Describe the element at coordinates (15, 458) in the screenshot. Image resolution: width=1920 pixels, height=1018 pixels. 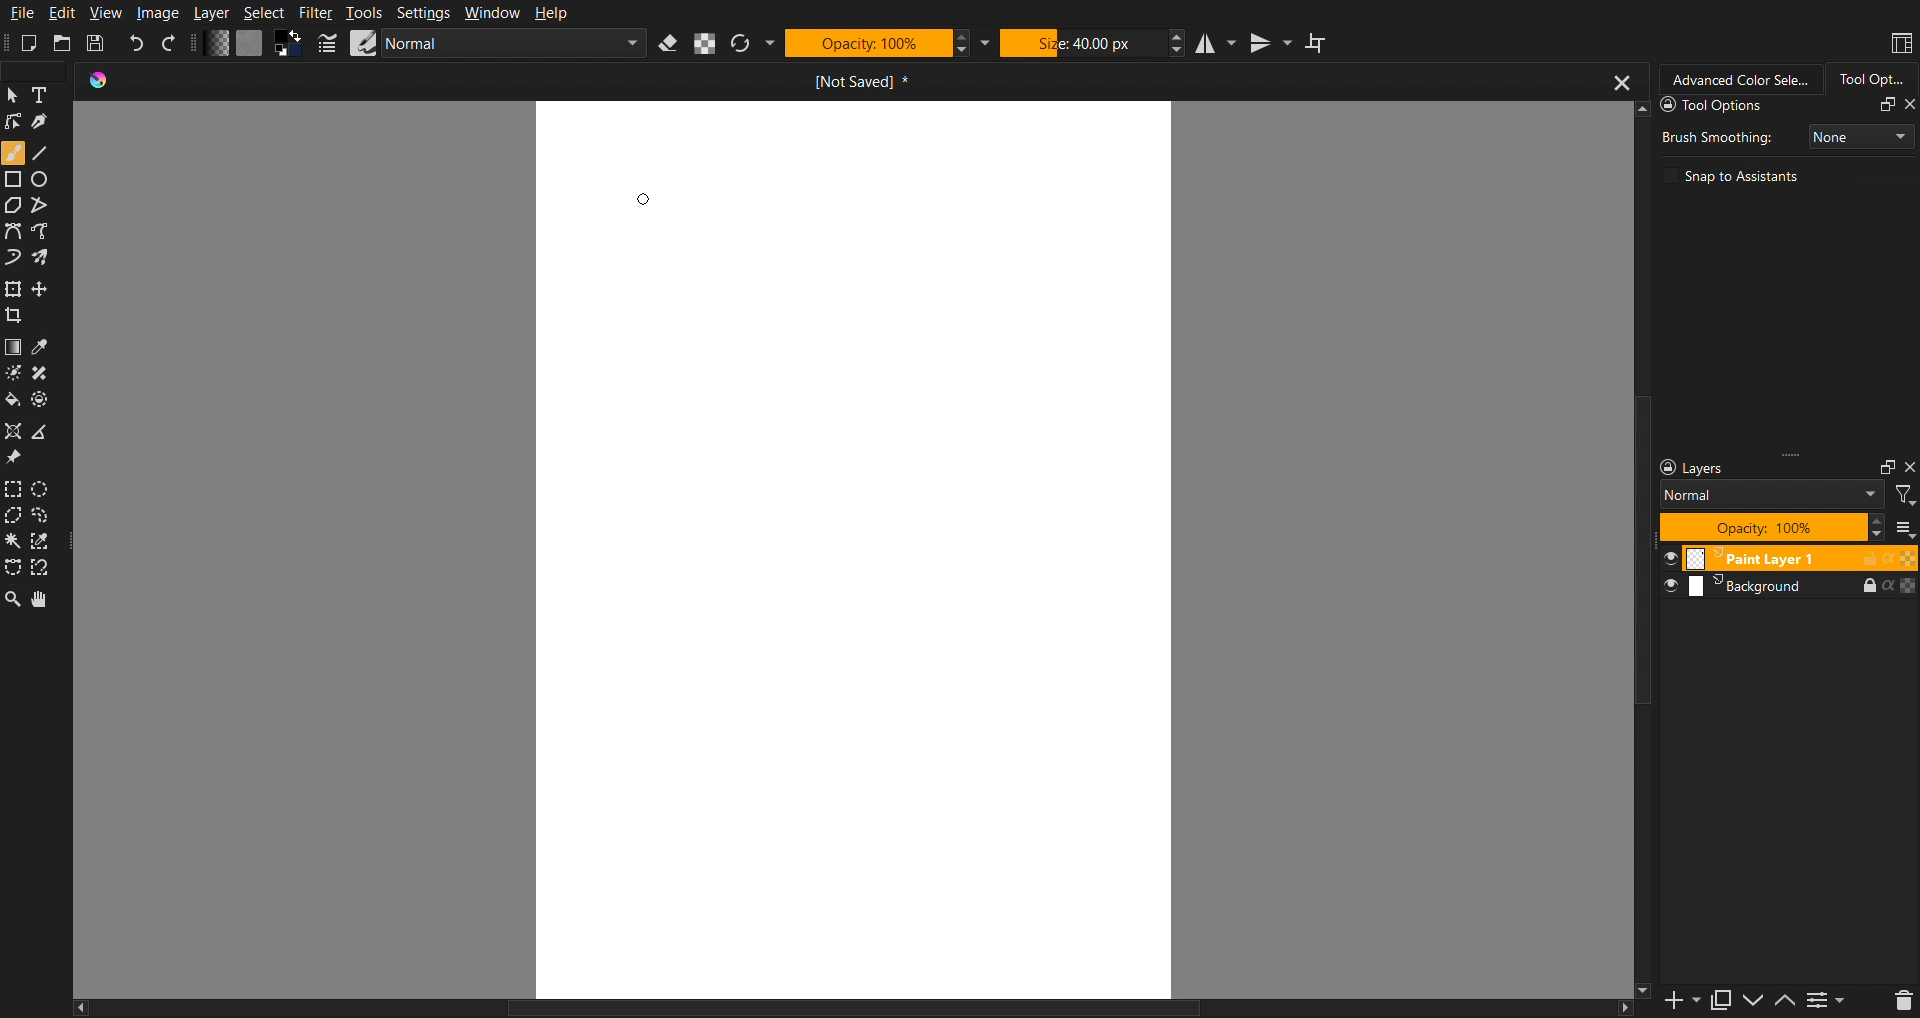
I see `Pin` at that location.